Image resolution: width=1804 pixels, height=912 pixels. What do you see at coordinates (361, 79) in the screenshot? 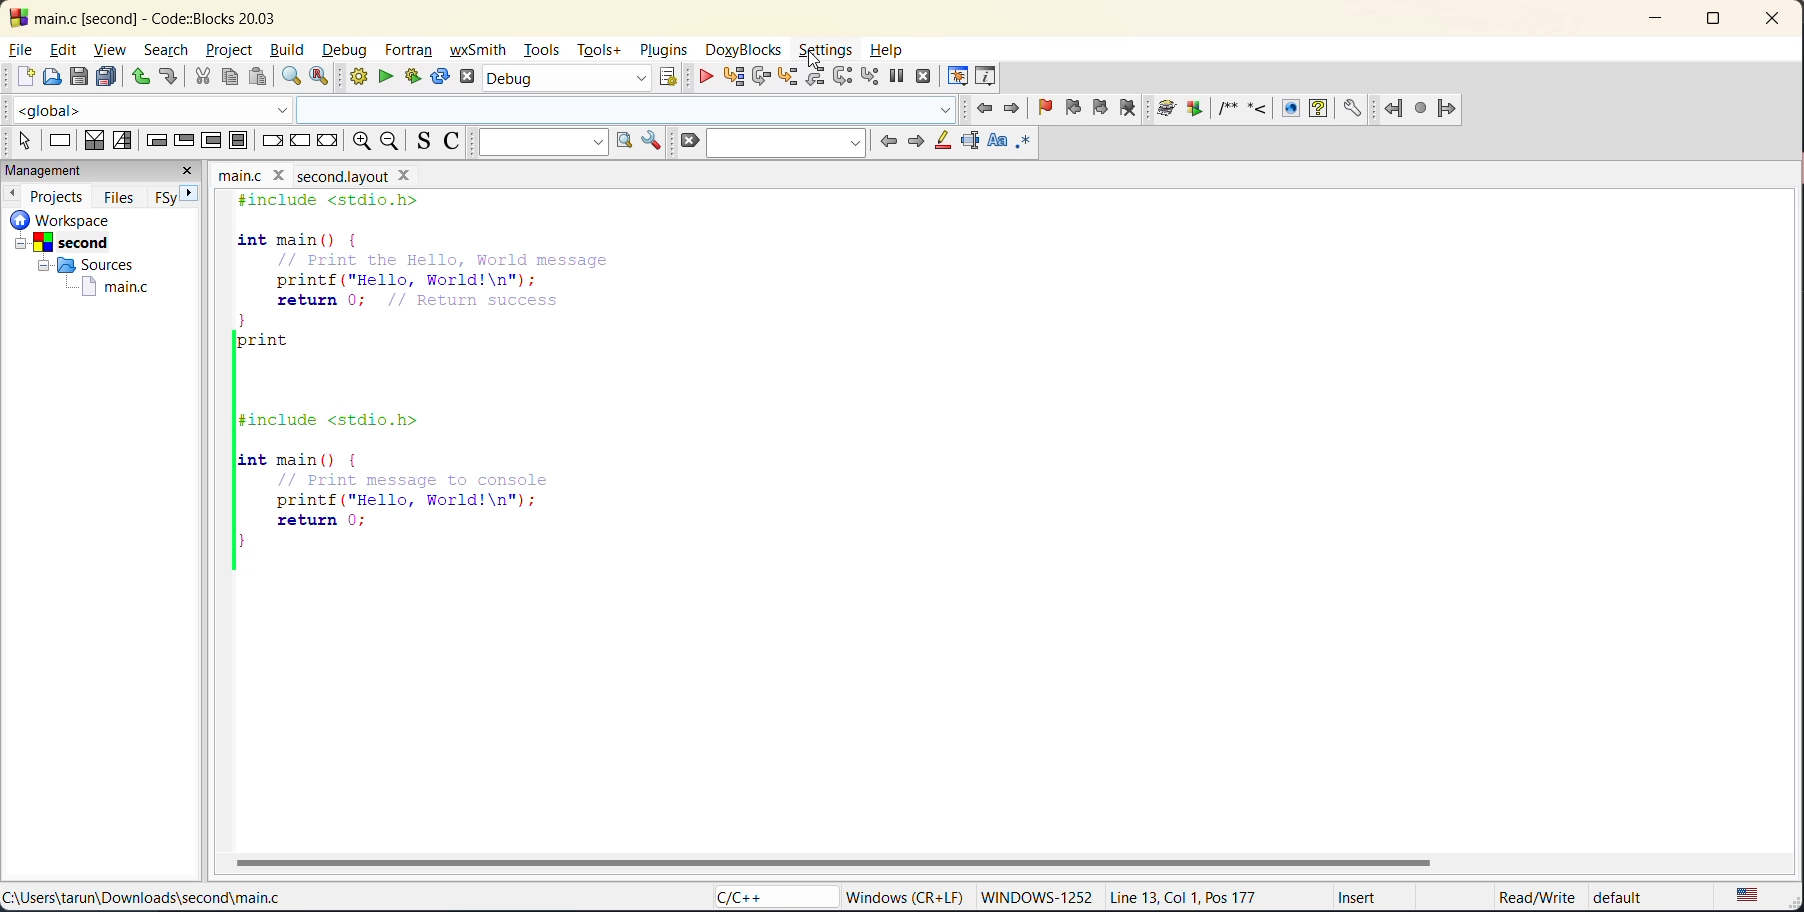
I see `build` at bounding box center [361, 79].